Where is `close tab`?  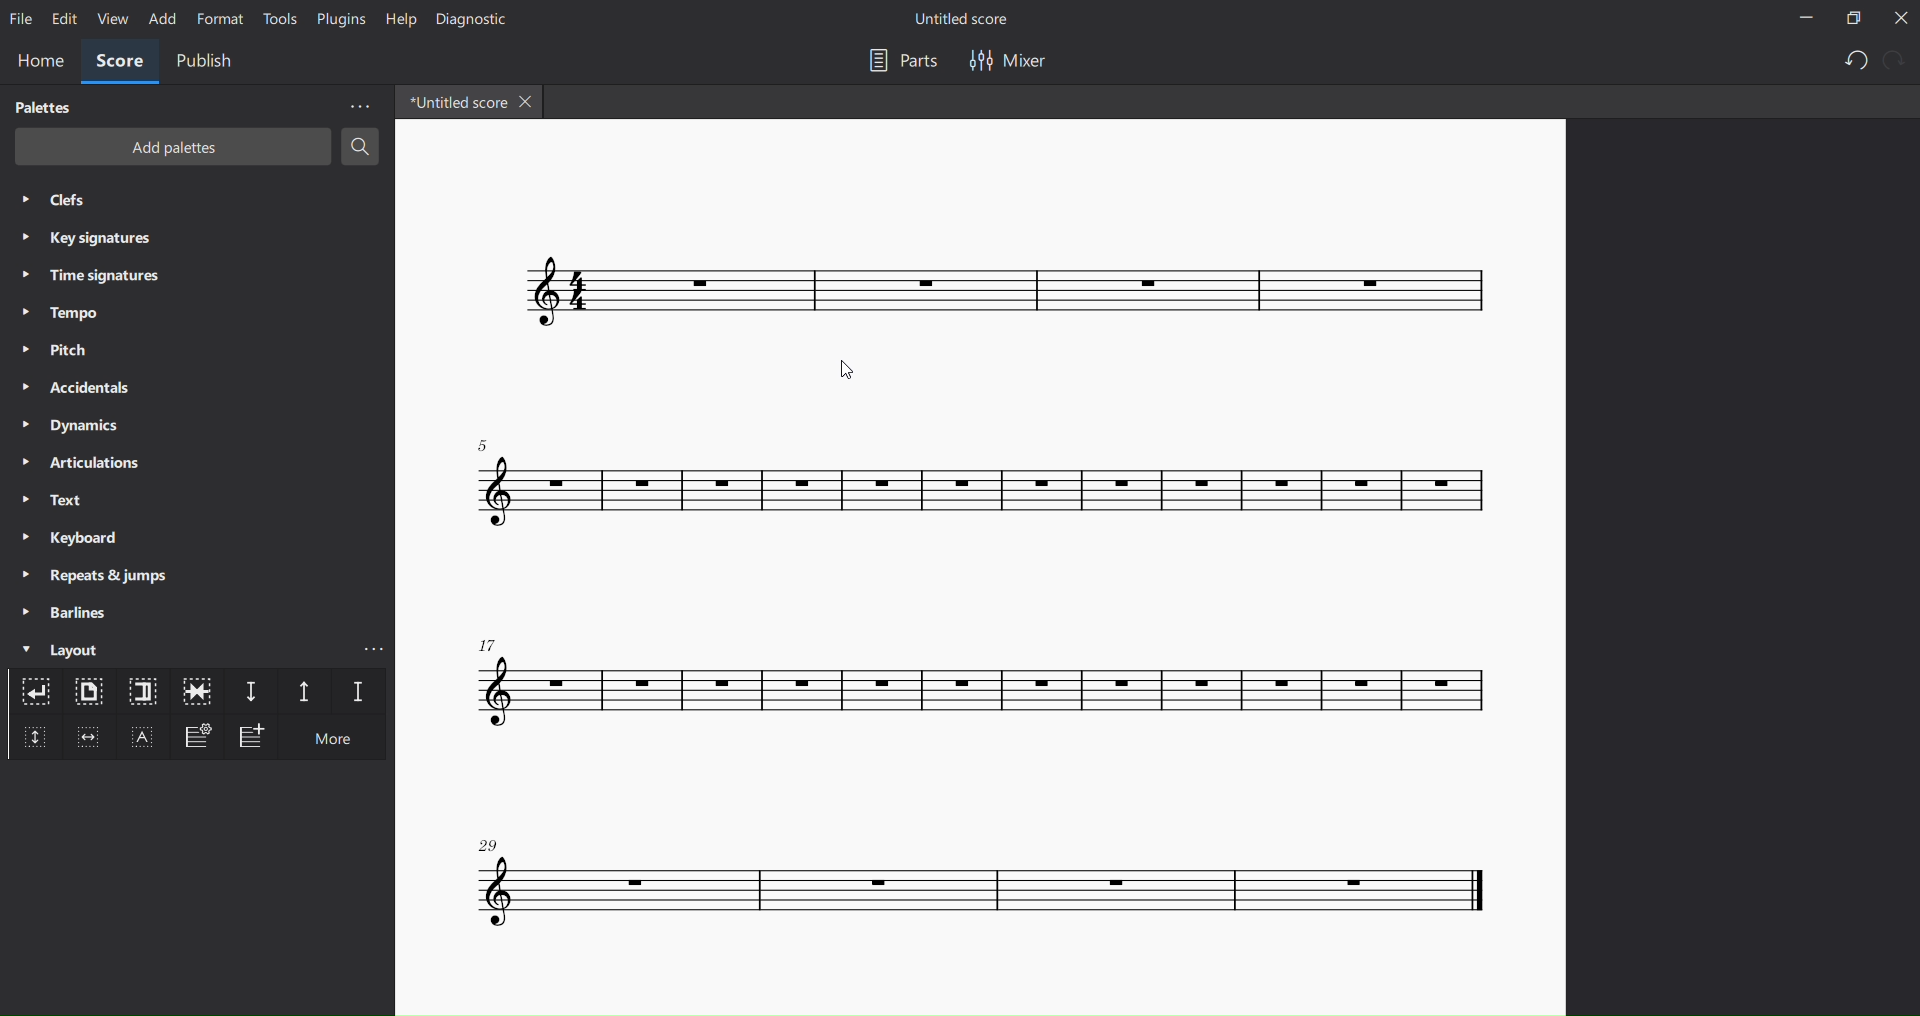 close tab is located at coordinates (530, 104).